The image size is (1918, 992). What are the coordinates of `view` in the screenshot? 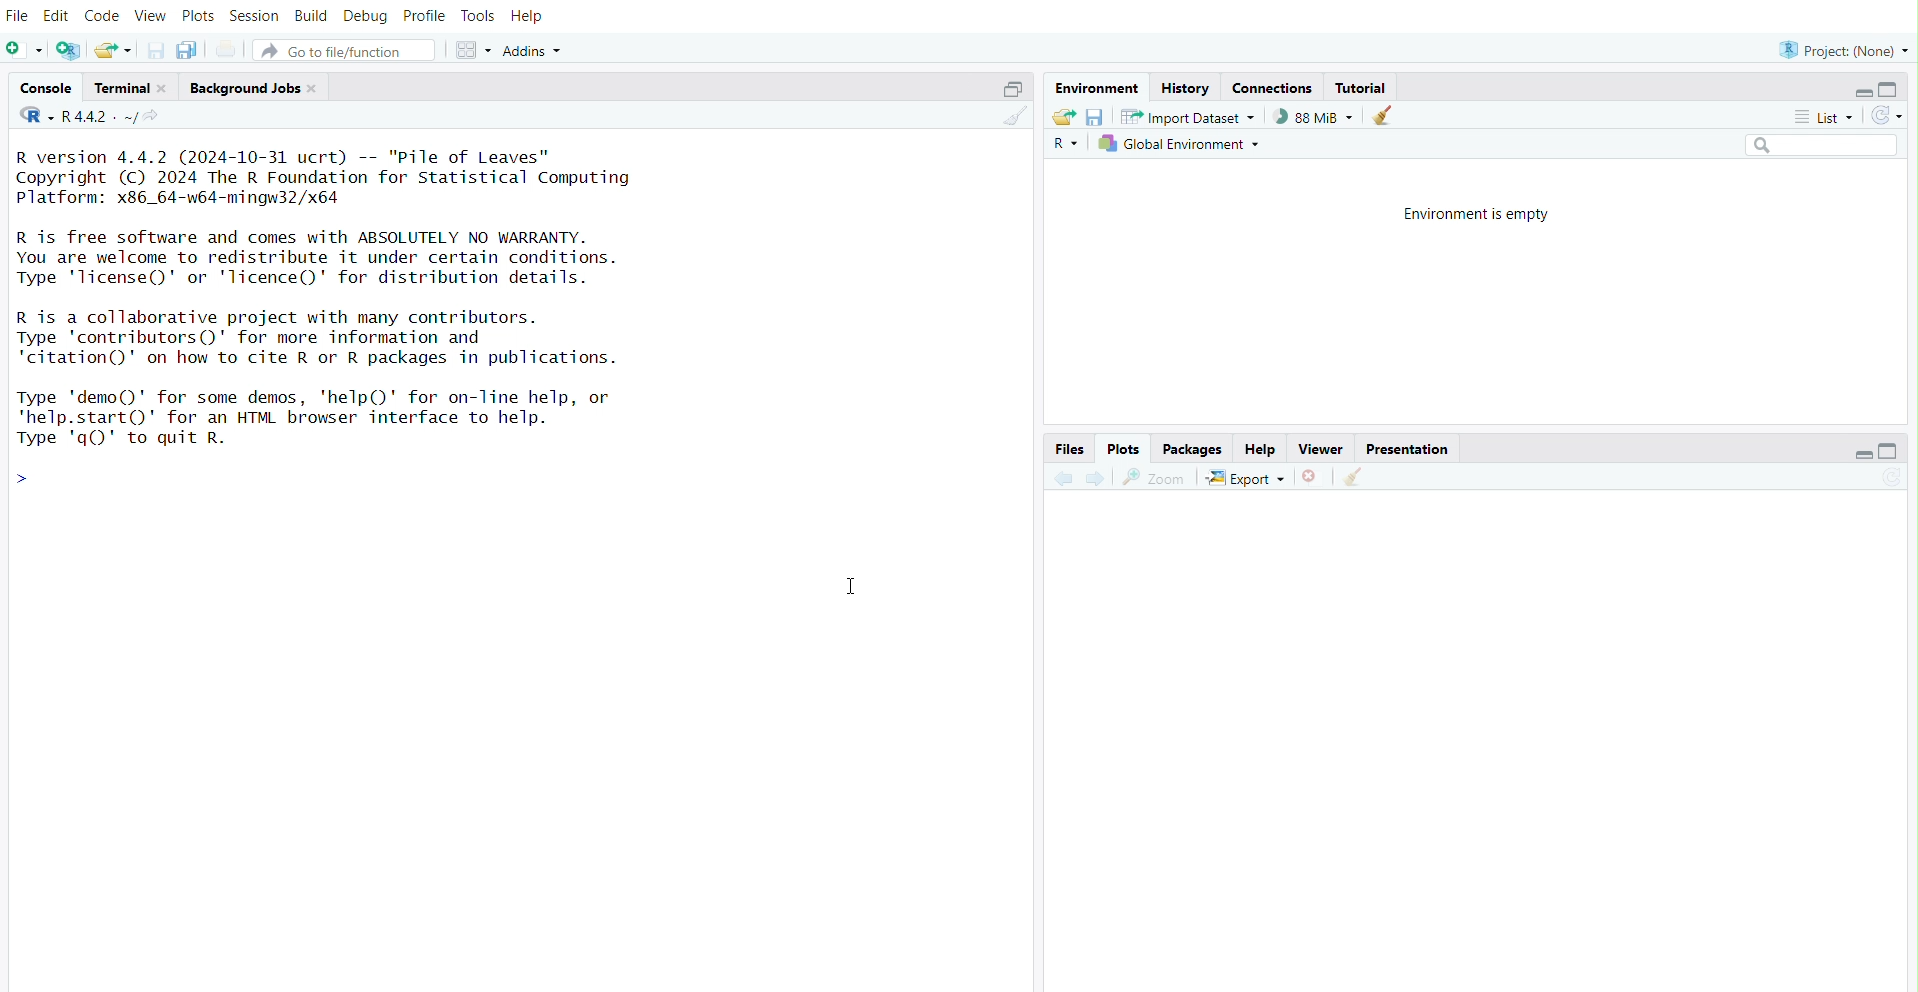 It's located at (151, 12).